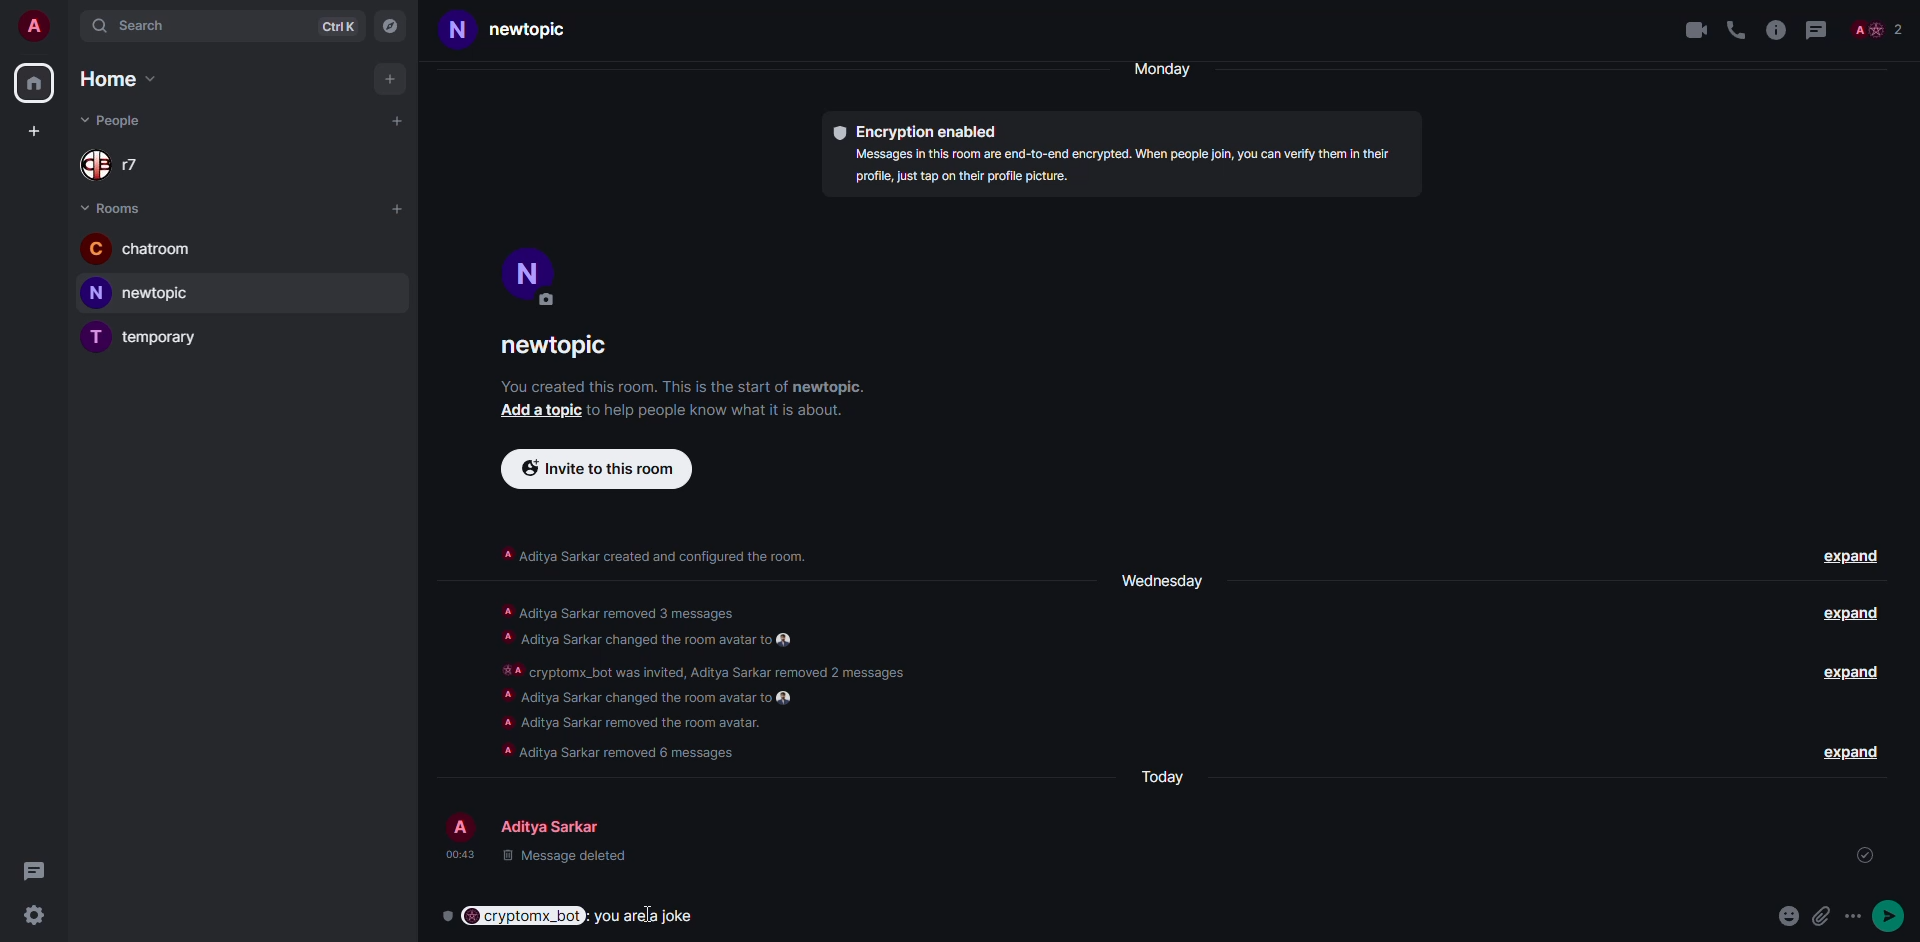 This screenshot has width=1920, height=942. What do you see at coordinates (522, 30) in the screenshot?
I see `room` at bounding box center [522, 30].